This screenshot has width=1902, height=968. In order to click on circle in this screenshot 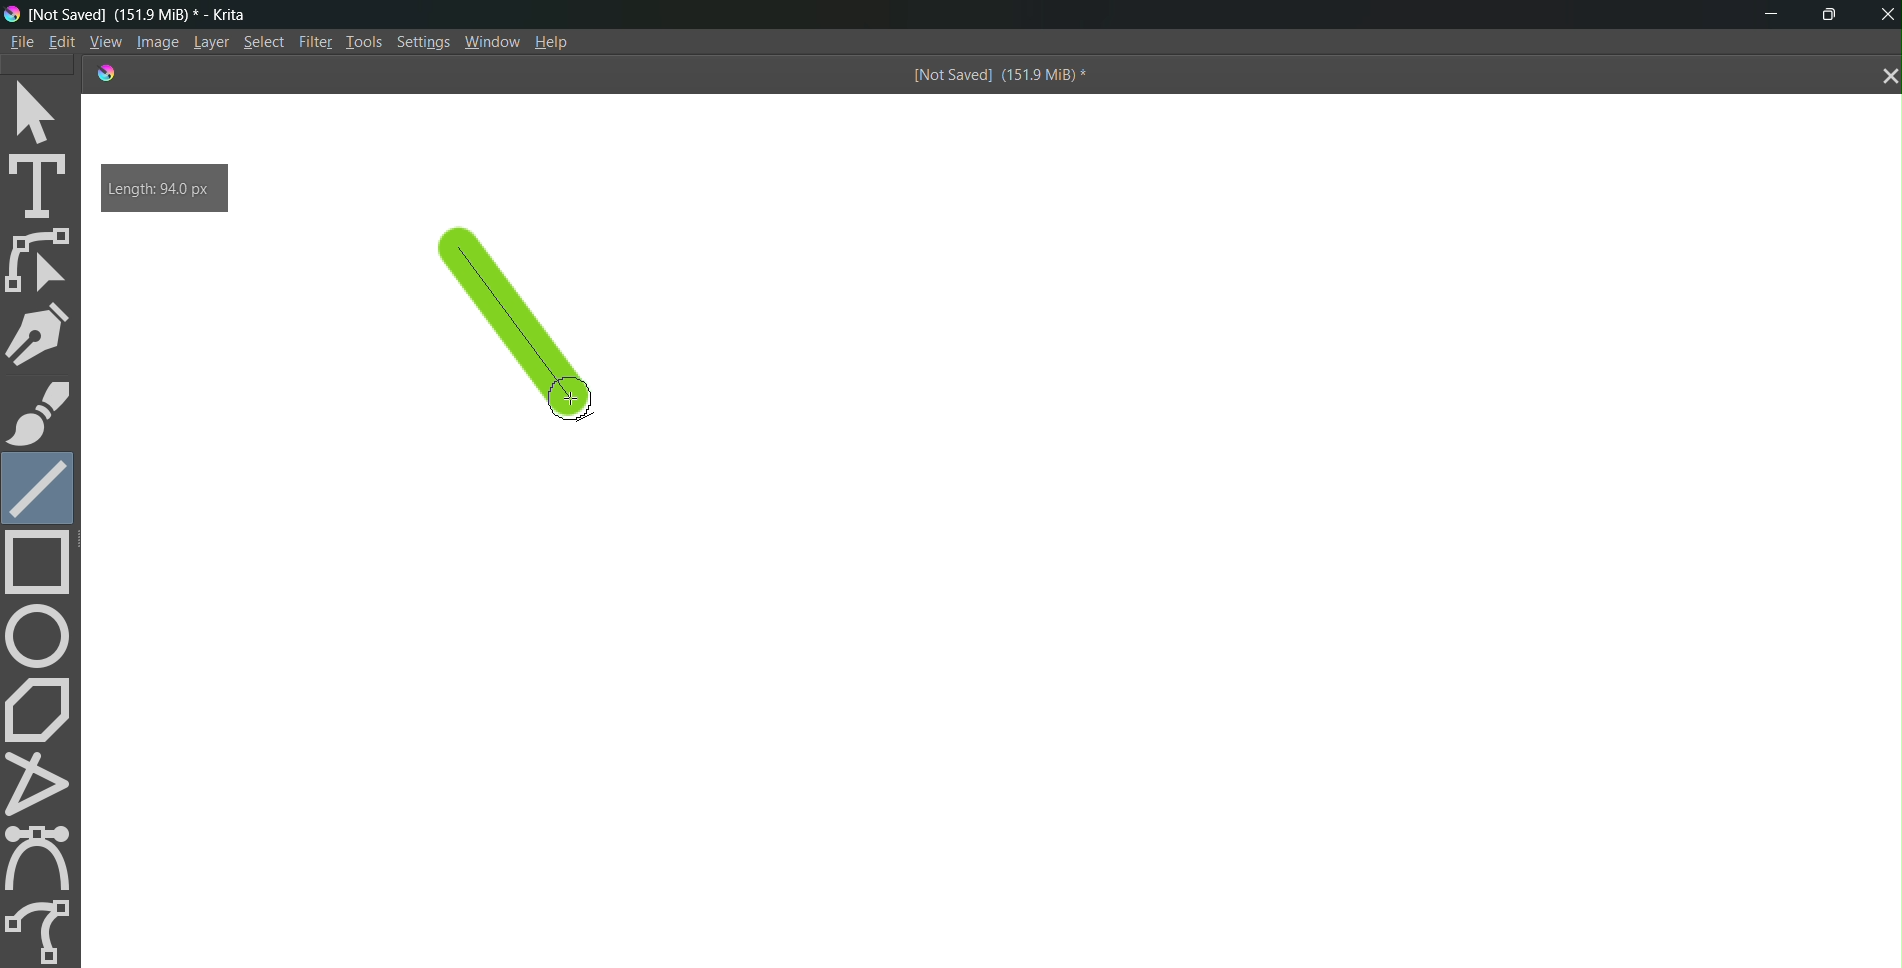, I will do `click(40, 635)`.